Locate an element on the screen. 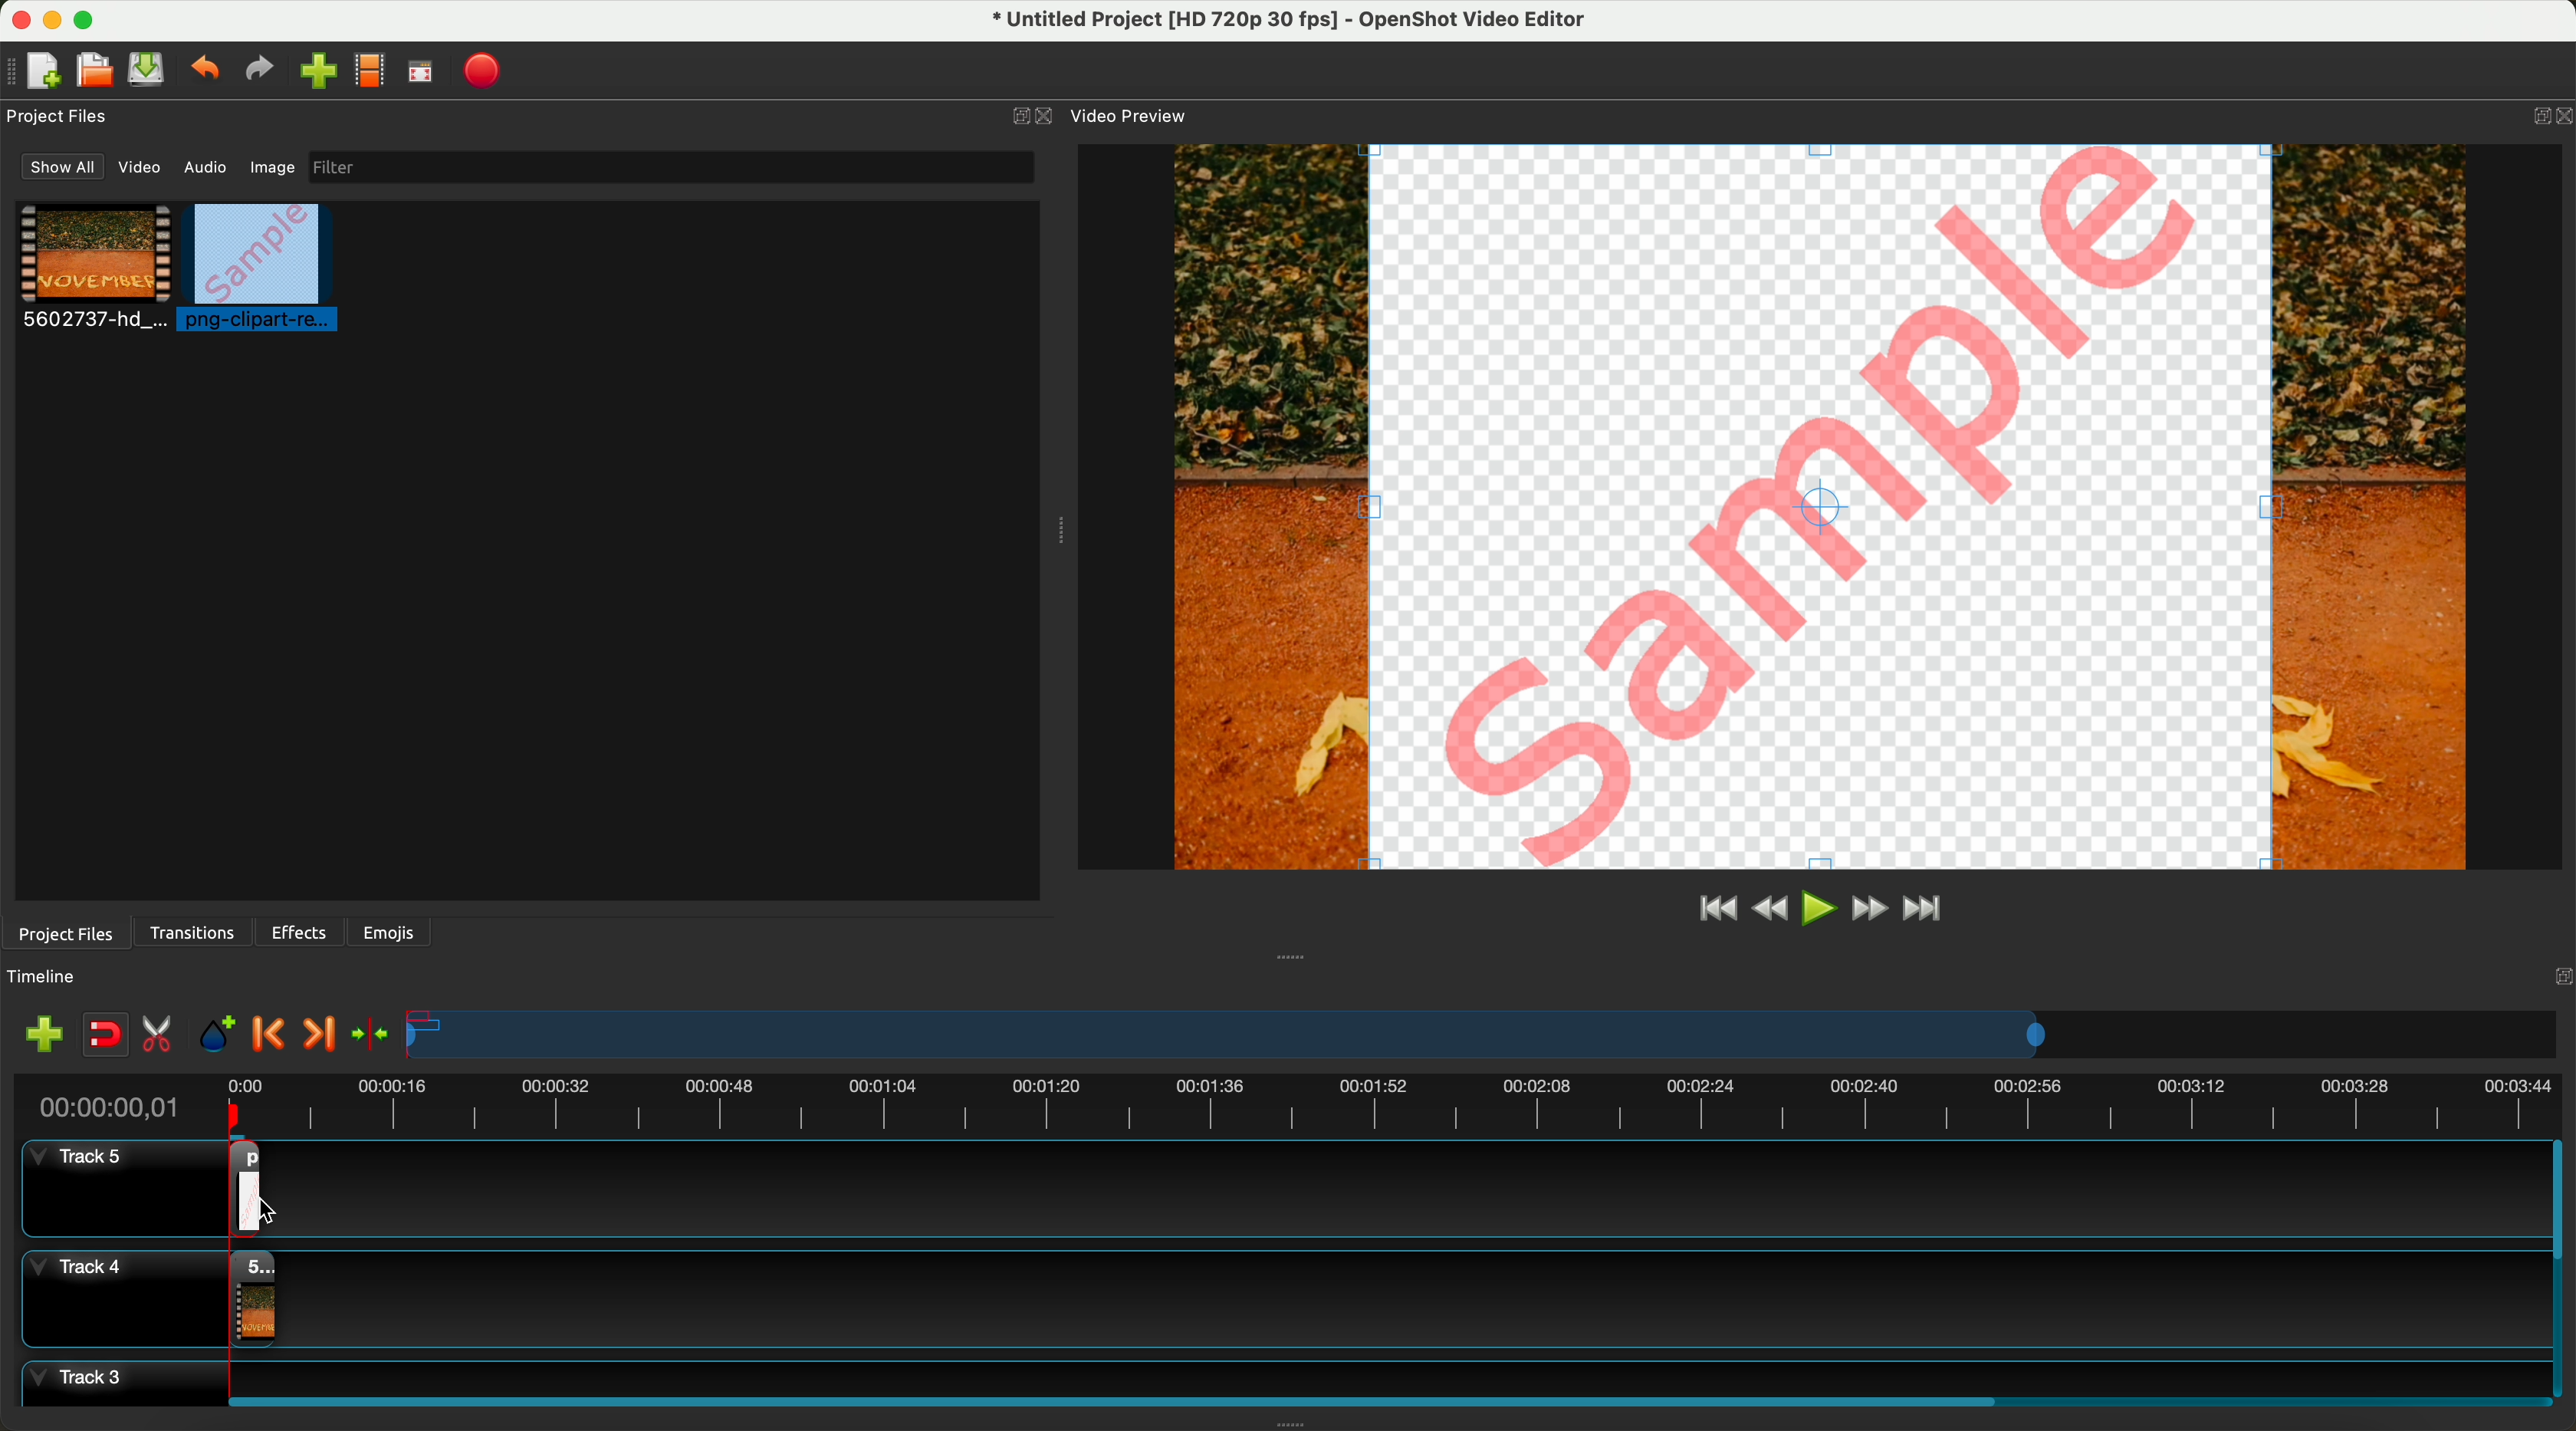 The height and width of the screenshot is (1431, 2576). video is located at coordinates (143, 171).